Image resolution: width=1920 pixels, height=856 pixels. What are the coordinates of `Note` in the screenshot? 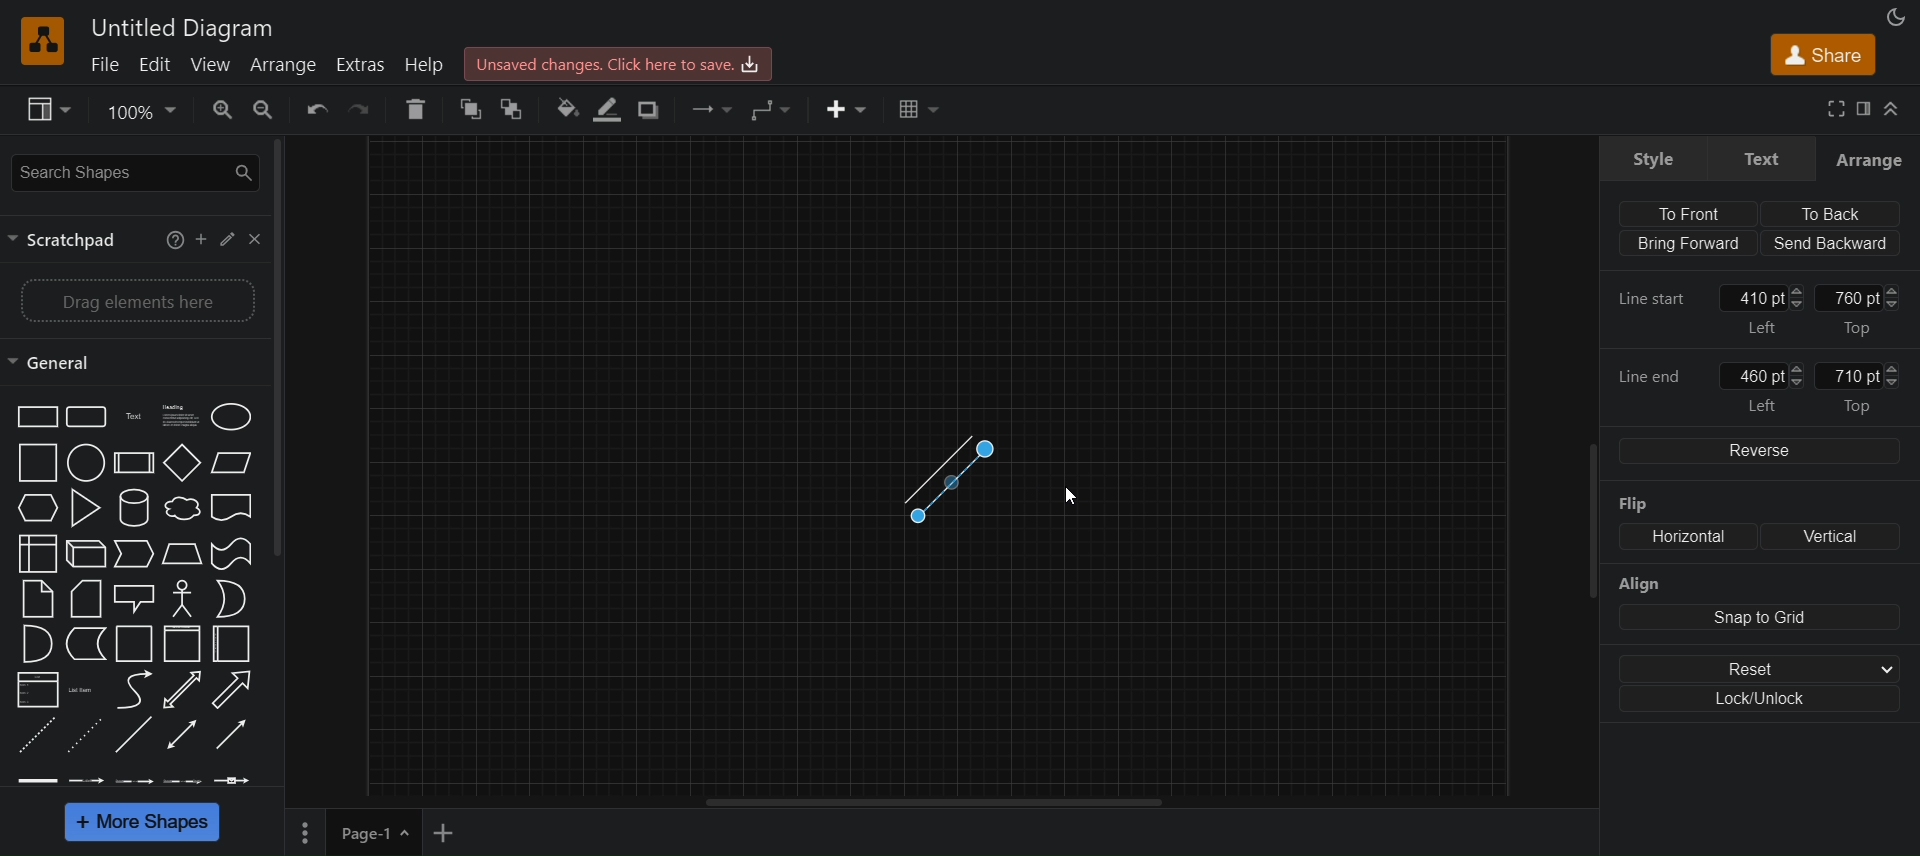 It's located at (37, 599).